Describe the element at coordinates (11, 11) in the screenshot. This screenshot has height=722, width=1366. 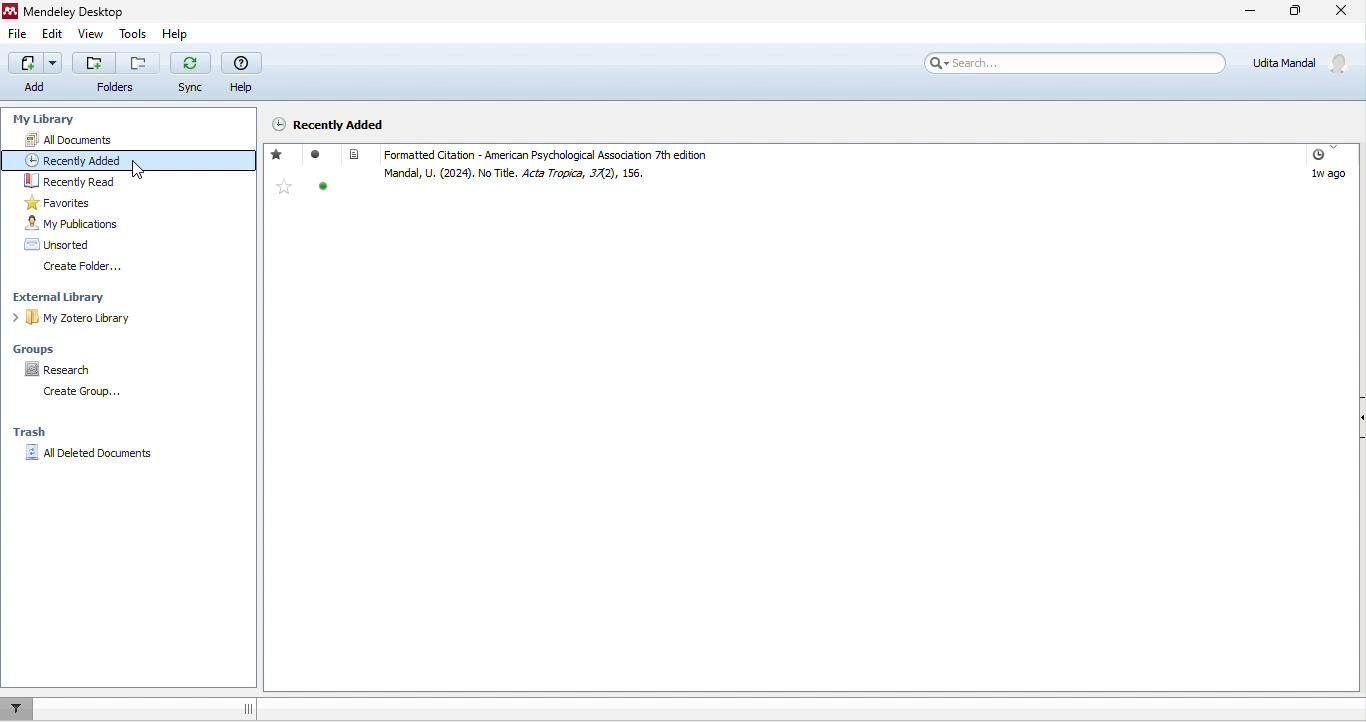
I see `mendeley logo` at that location.